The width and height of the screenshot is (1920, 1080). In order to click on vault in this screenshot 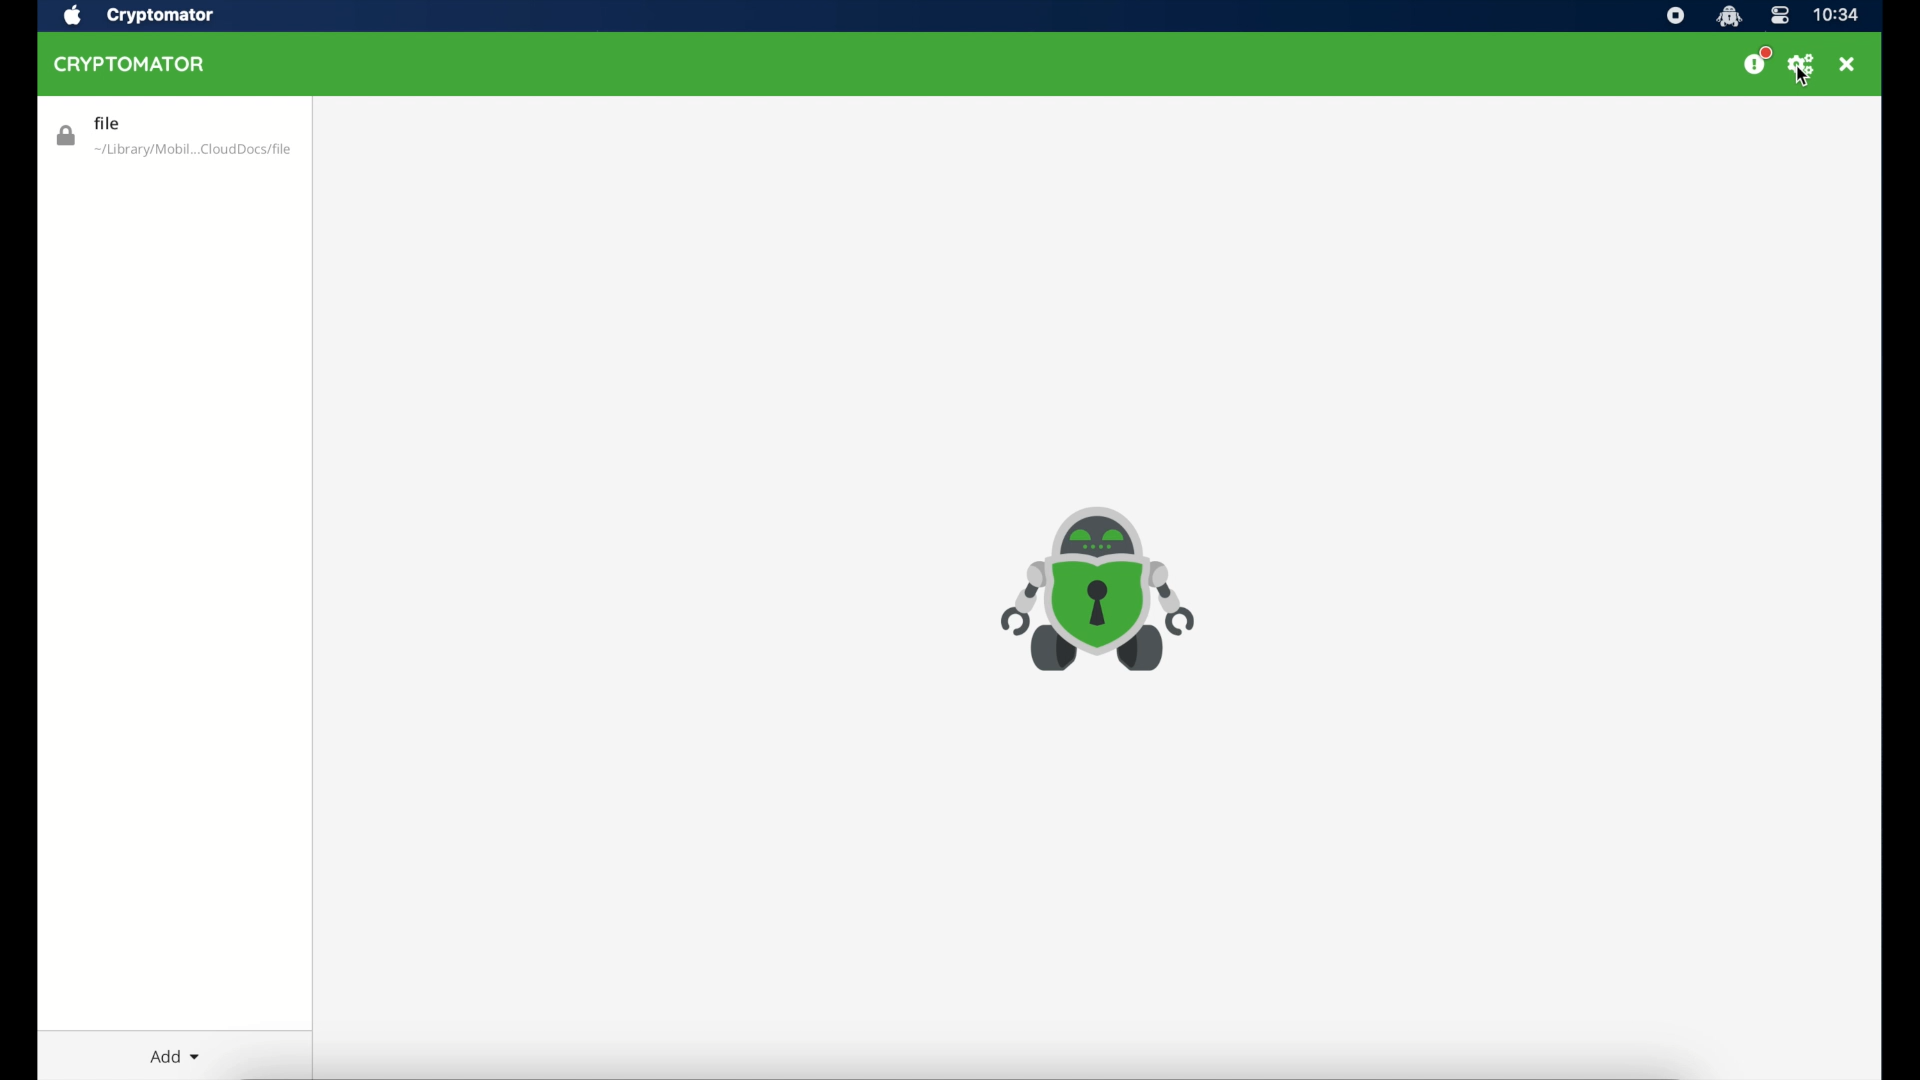, I will do `click(175, 138)`.